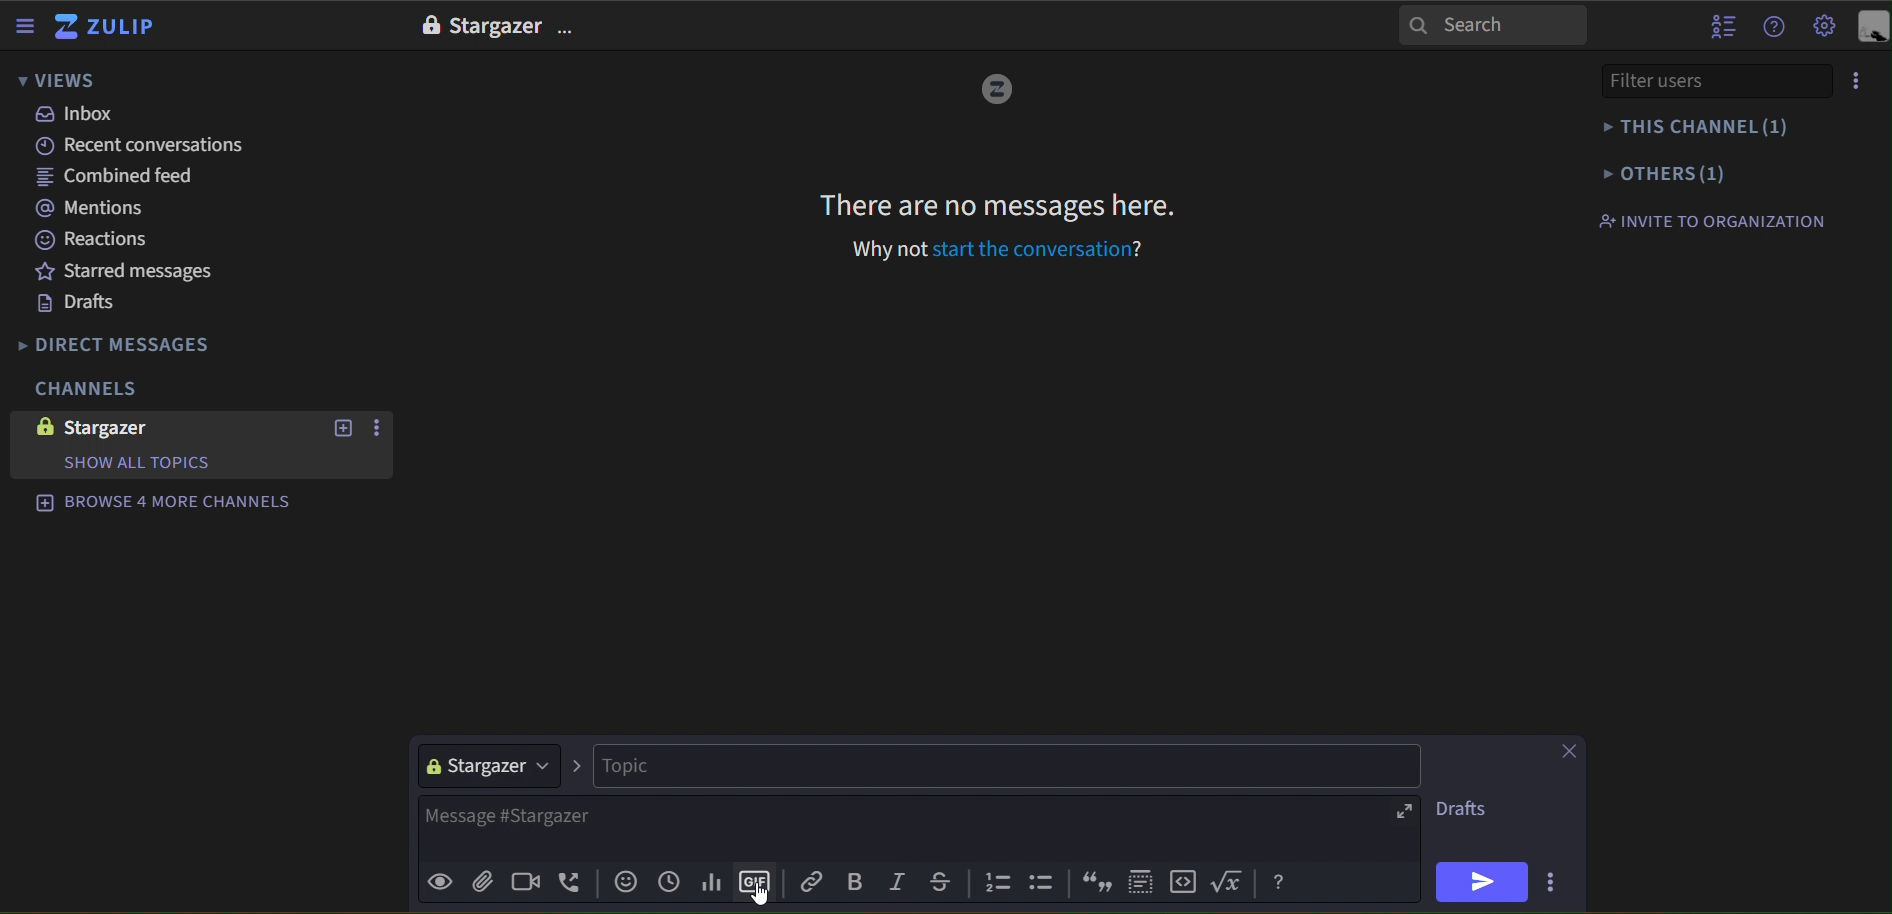 Image resolution: width=1892 pixels, height=914 pixels. What do you see at coordinates (577, 764) in the screenshot?
I see `>` at bounding box center [577, 764].